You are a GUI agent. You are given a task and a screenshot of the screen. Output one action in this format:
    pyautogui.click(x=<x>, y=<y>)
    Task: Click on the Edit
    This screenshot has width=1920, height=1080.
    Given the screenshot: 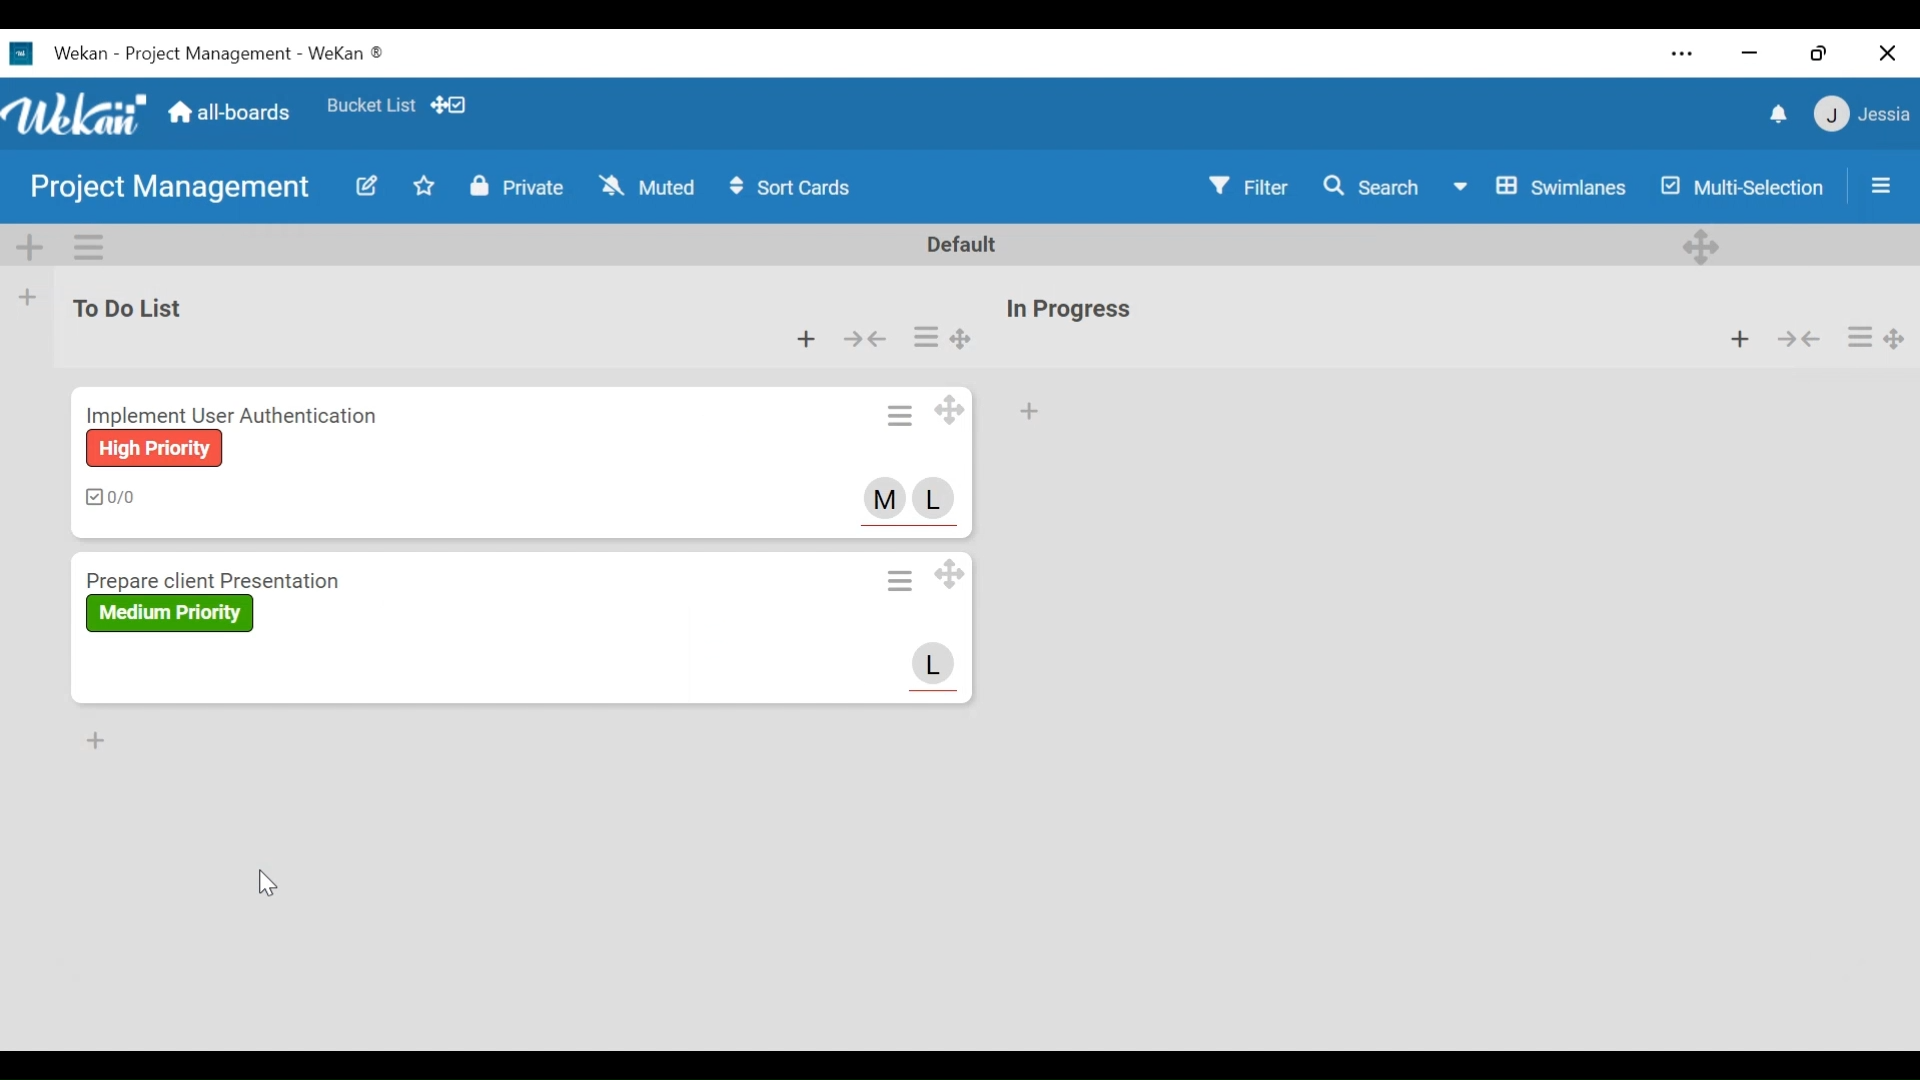 What is the action you would take?
    pyautogui.click(x=364, y=188)
    